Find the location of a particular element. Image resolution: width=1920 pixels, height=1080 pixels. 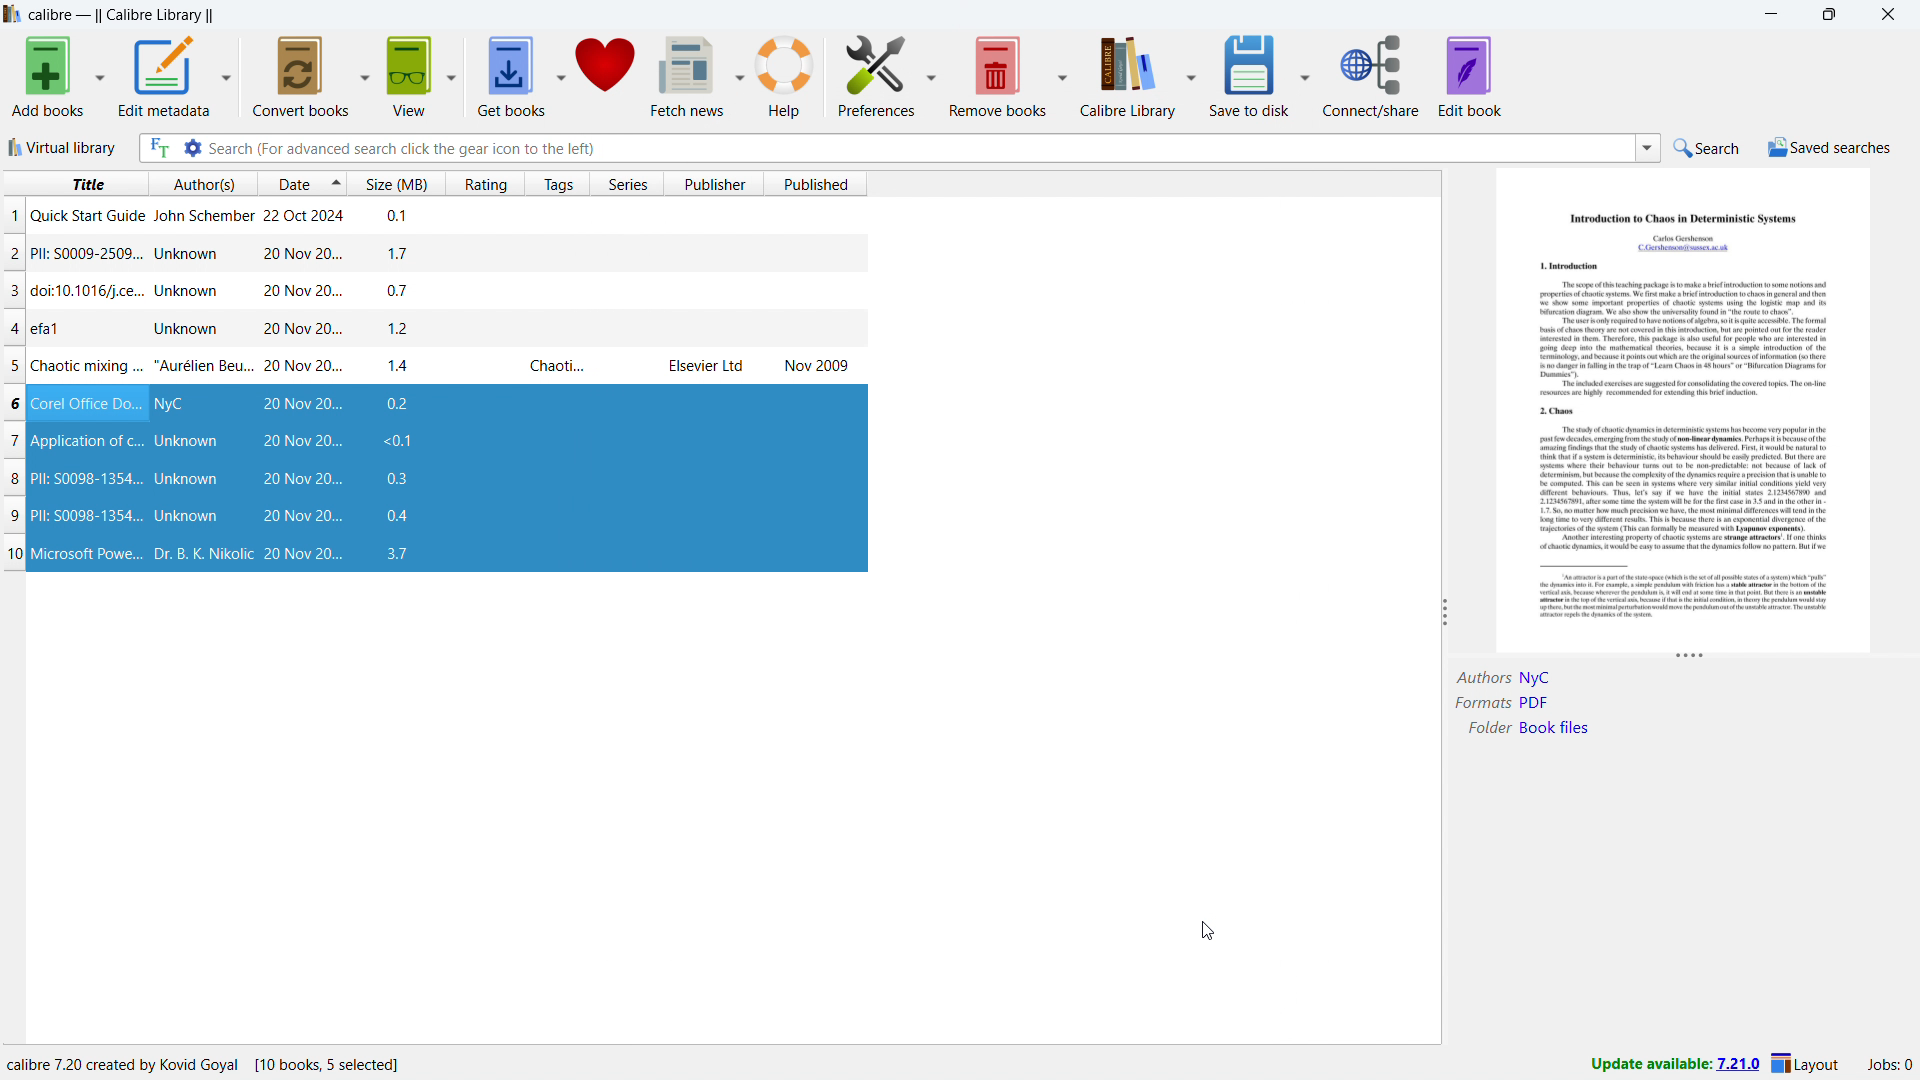

sort by size is located at coordinates (391, 183).